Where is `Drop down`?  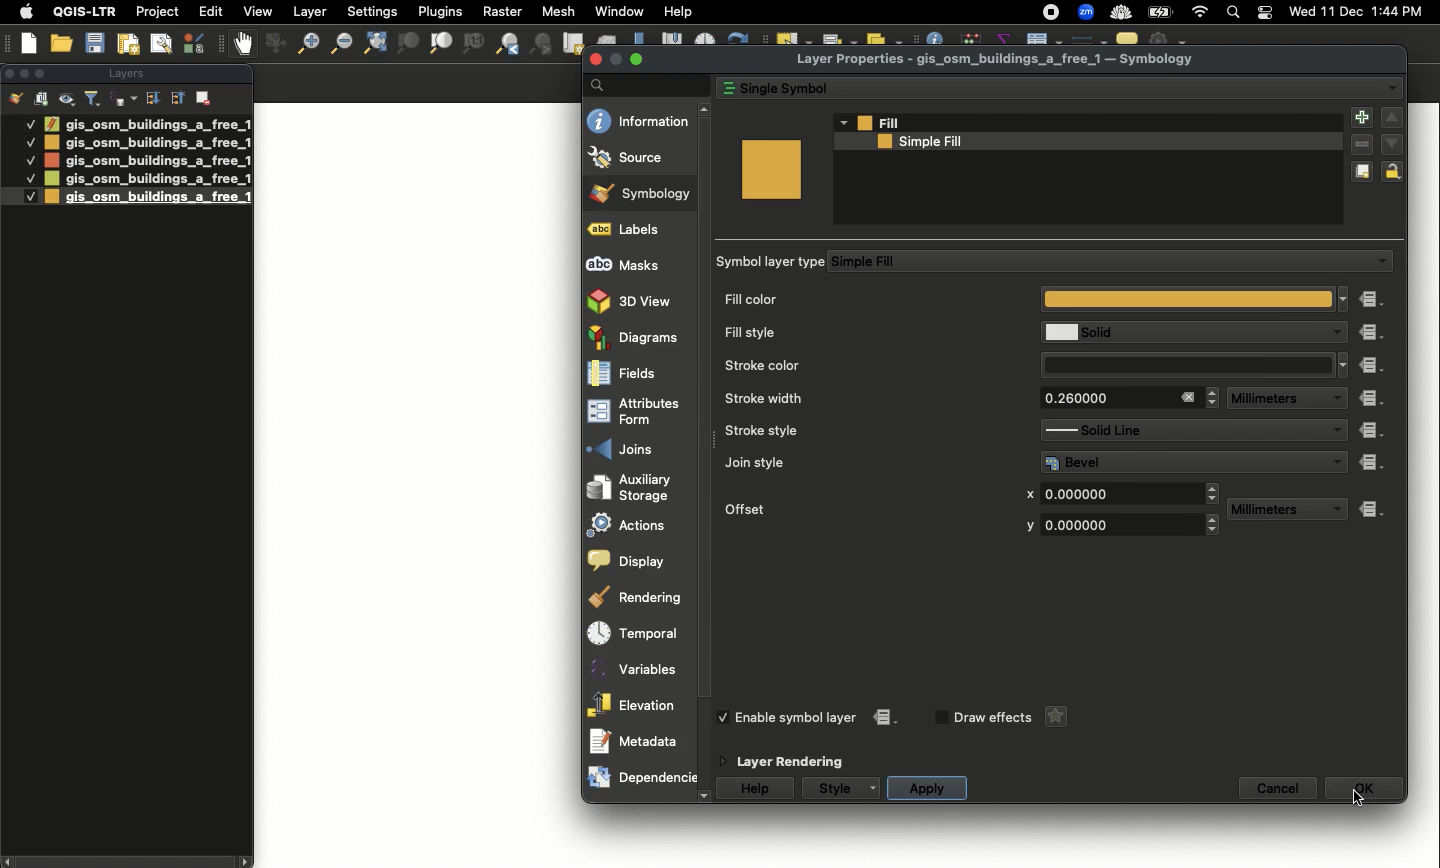 Drop down is located at coordinates (1213, 397).